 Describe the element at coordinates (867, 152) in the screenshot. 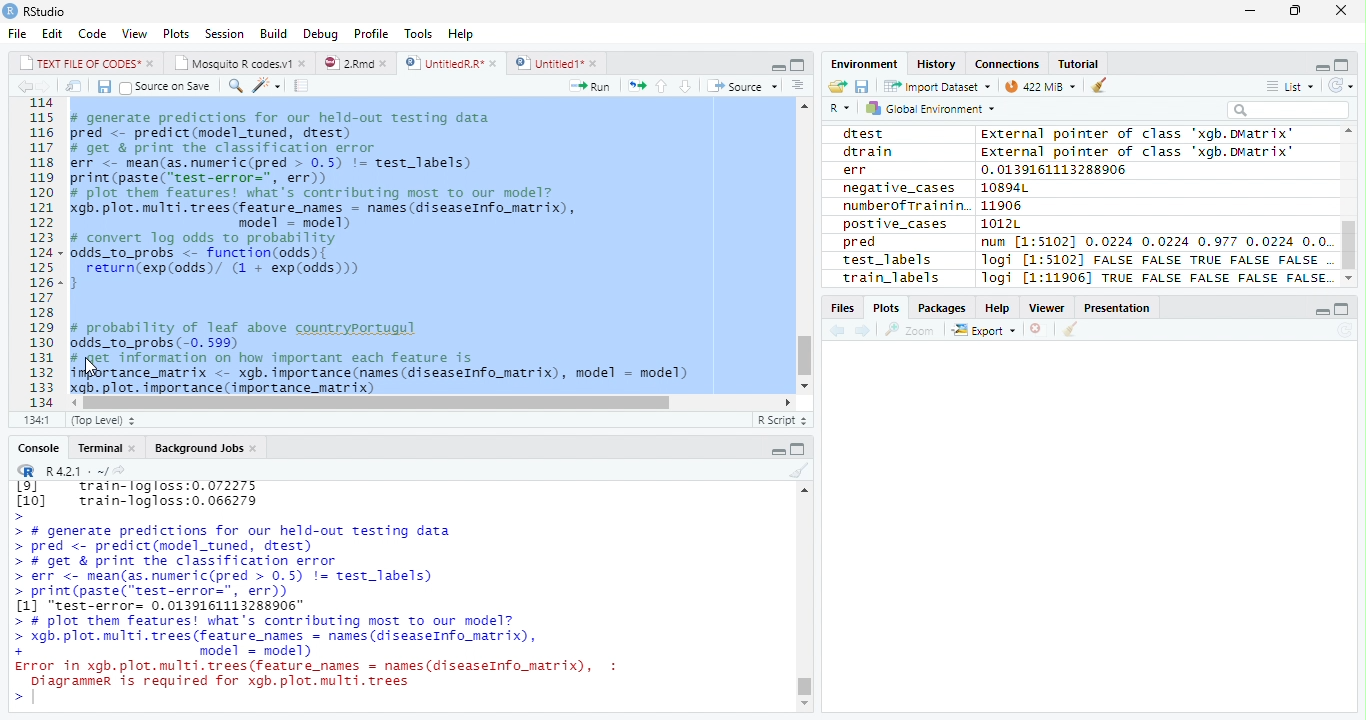

I see `dtrain` at that location.